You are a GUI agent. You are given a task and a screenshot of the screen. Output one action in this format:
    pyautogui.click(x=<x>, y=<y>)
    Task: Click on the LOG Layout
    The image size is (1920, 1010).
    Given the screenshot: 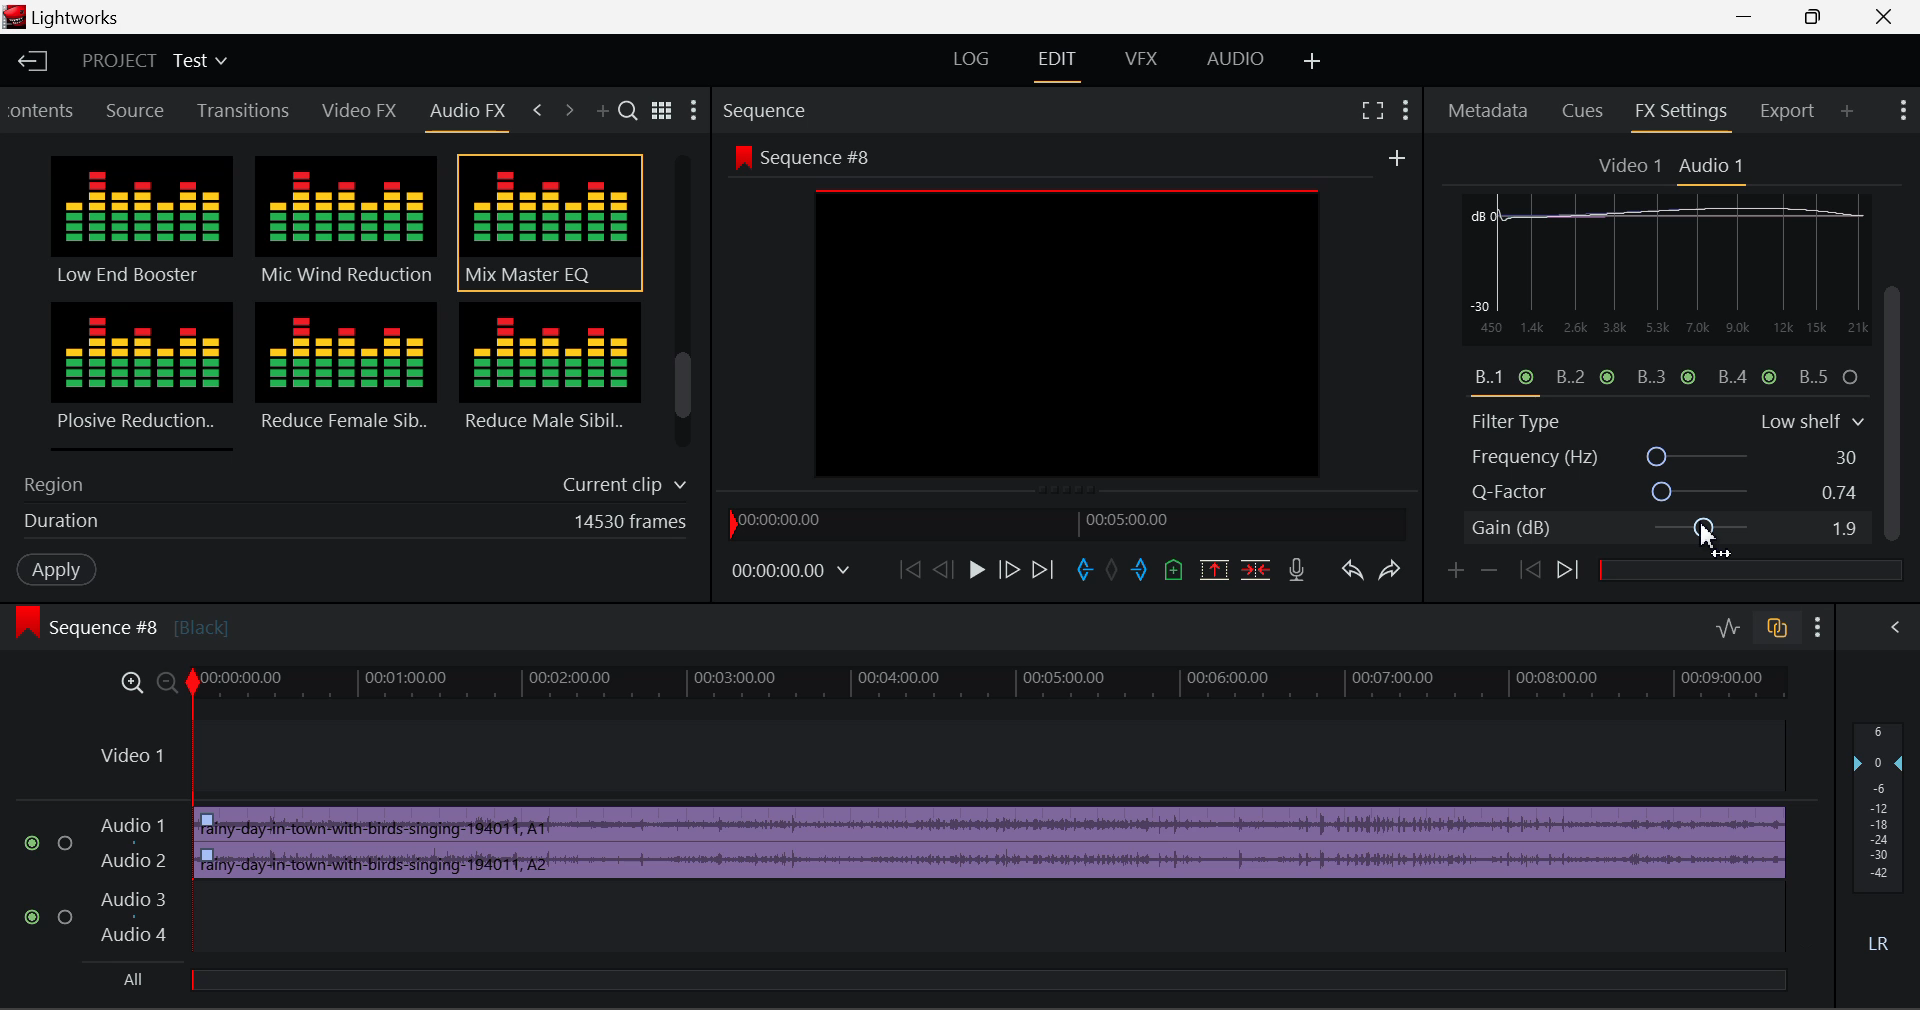 What is the action you would take?
    pyautogui.click(x=967, y=60)
    